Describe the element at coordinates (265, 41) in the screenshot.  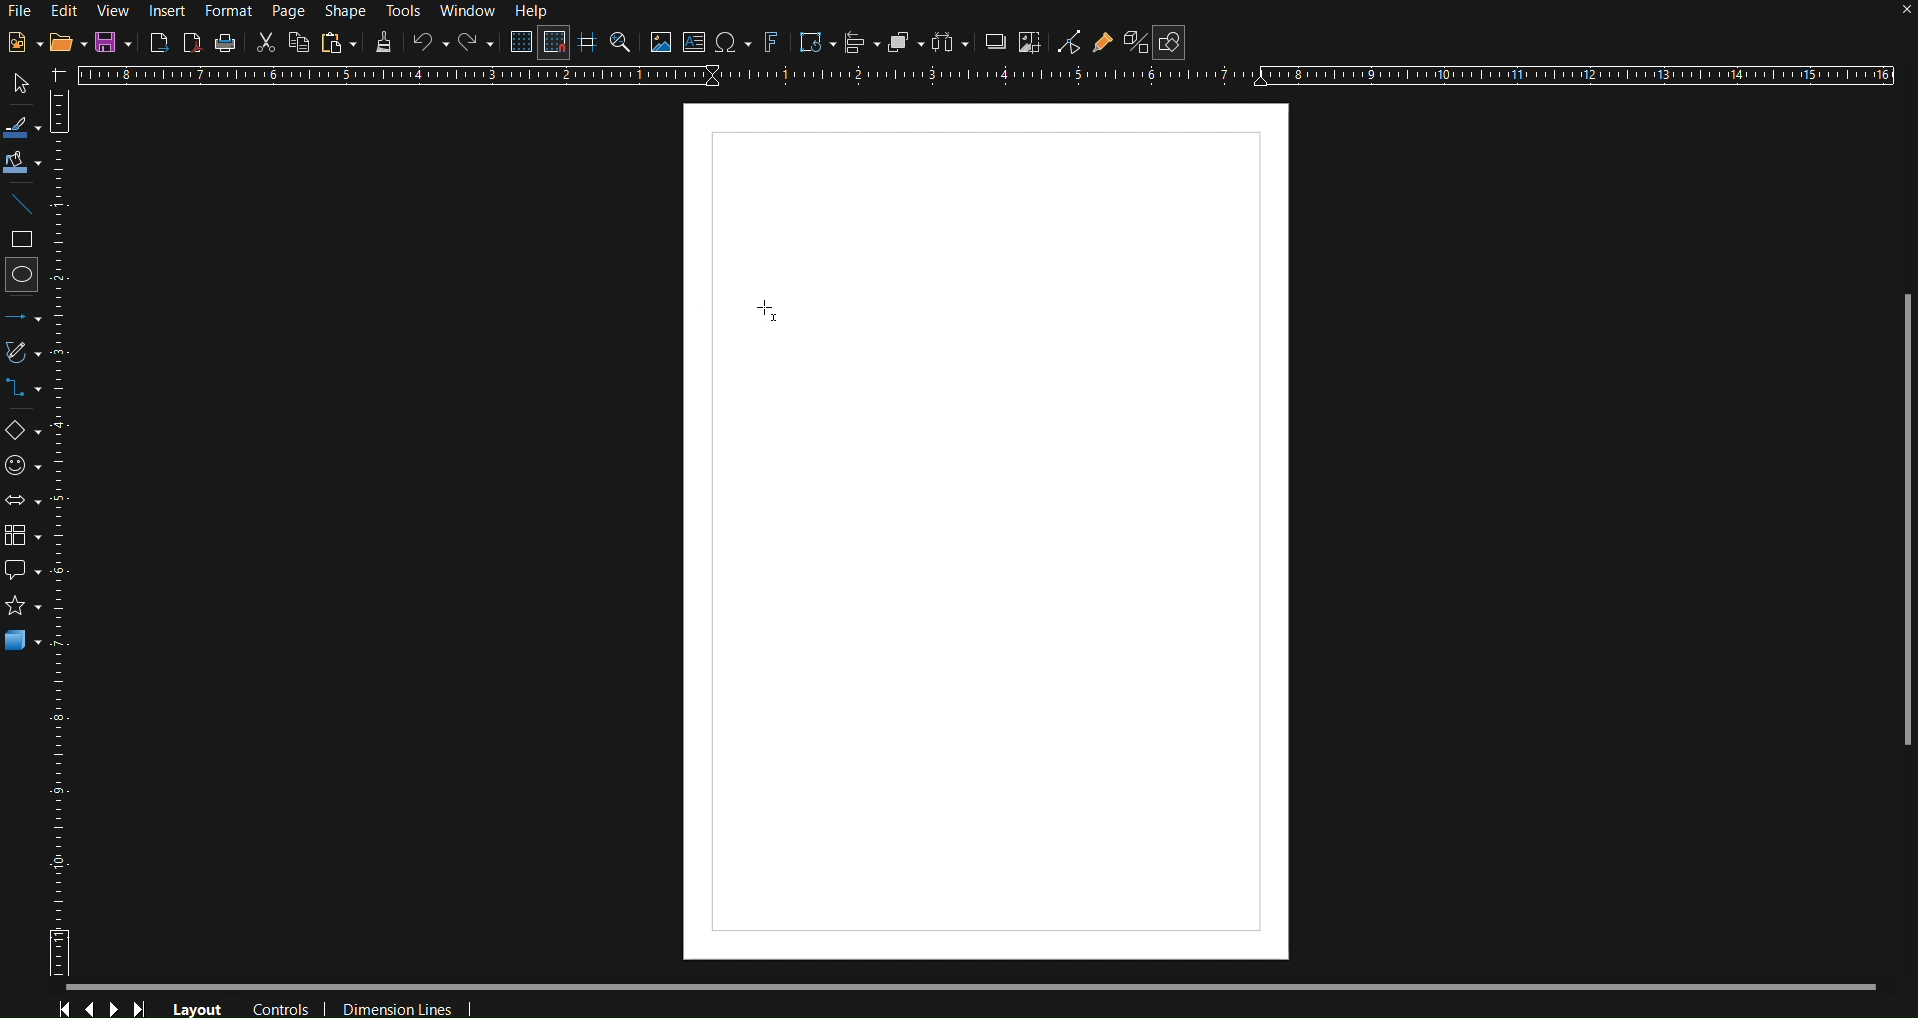
I see `Cut` at that location.